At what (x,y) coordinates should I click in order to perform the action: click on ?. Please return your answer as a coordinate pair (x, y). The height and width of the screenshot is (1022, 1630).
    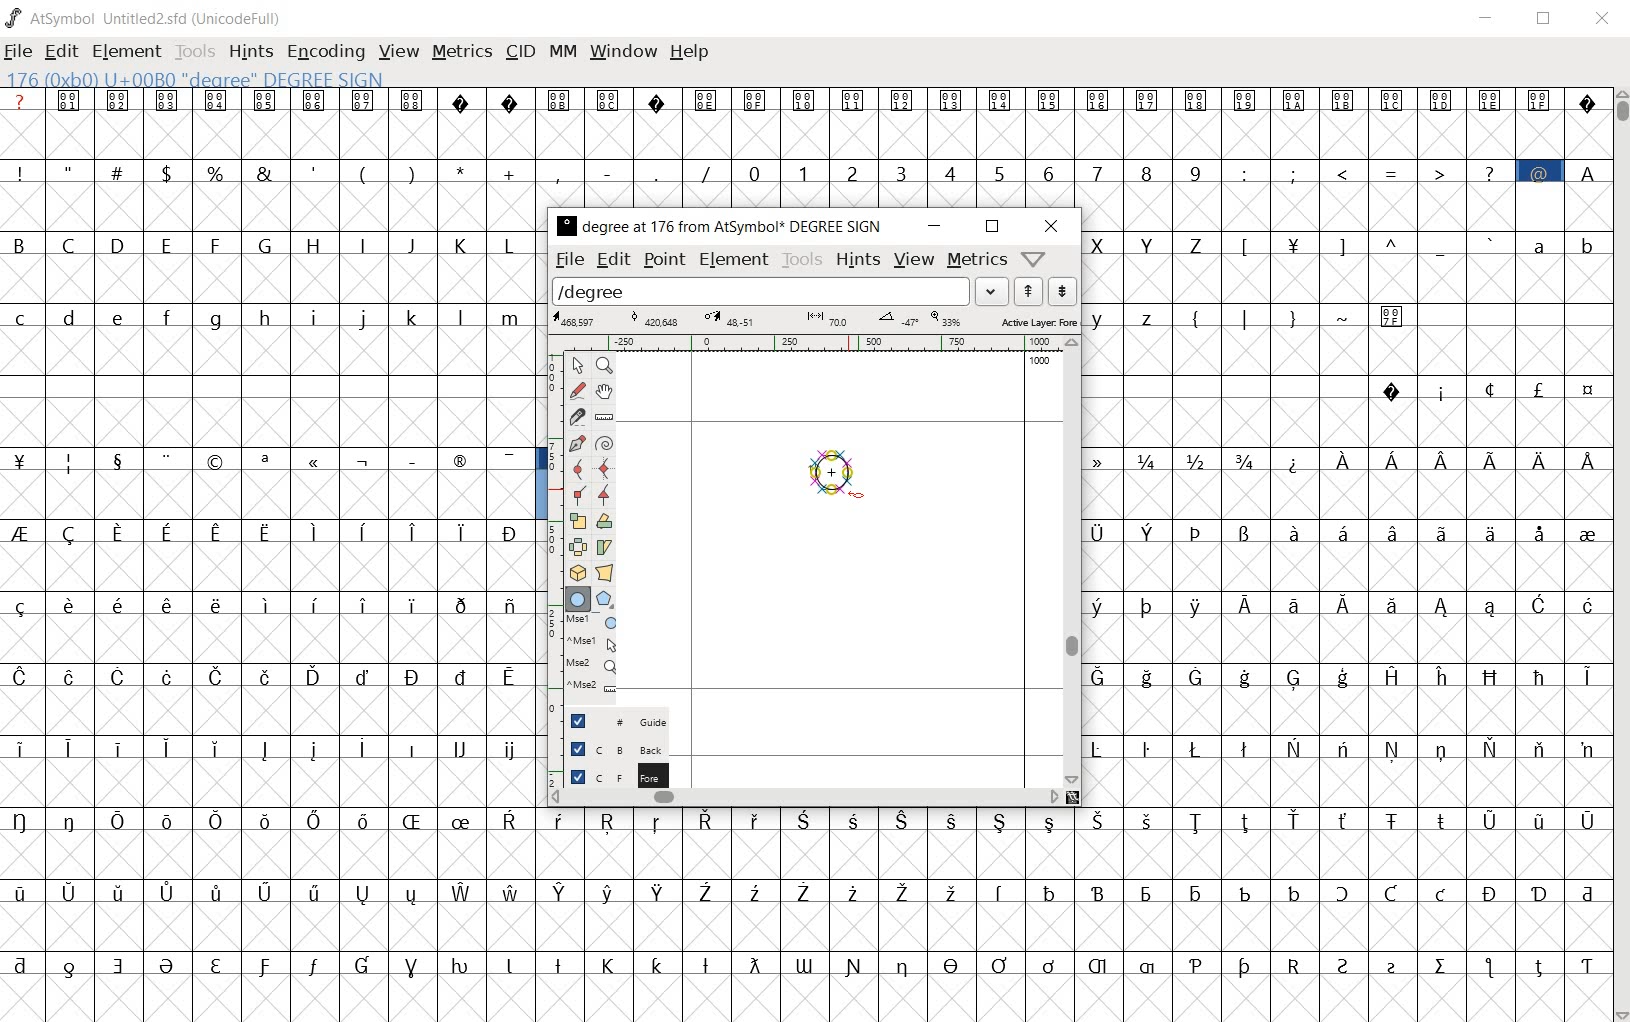
    Looking at the image, I should click on (20, 101).